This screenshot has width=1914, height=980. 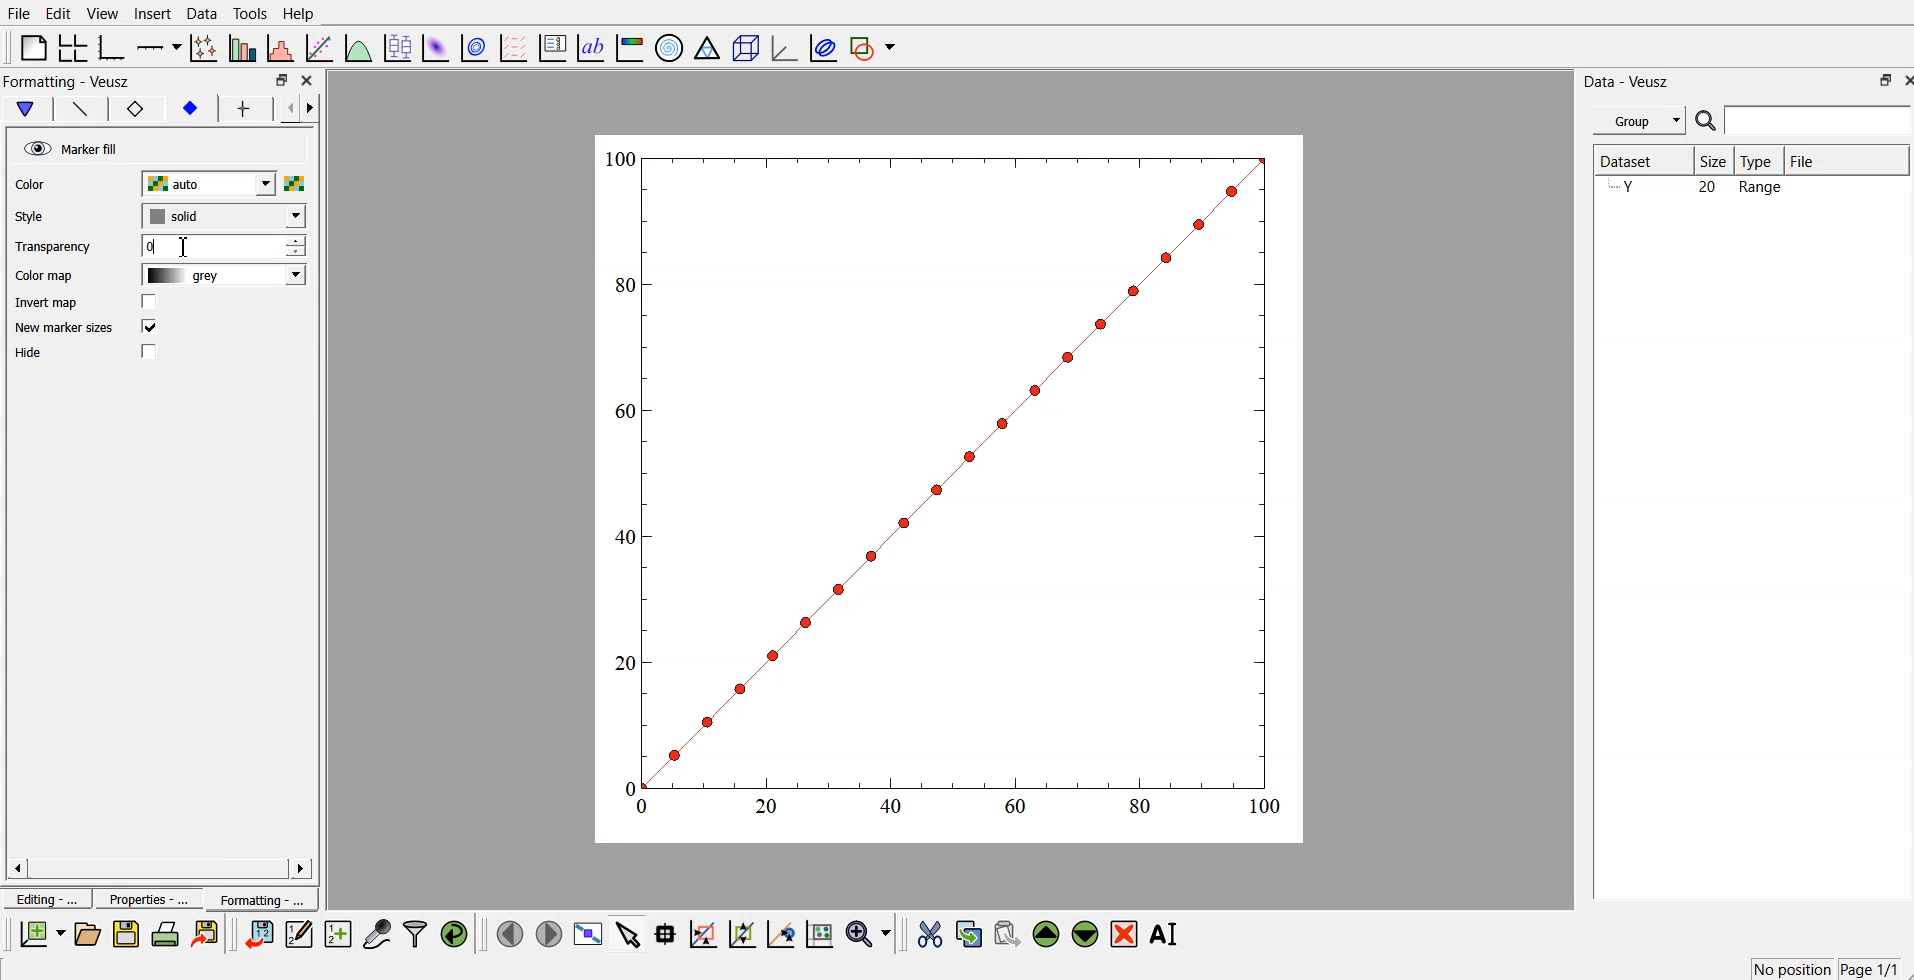 I want to click on plot a function, so click(x=359, y=47).